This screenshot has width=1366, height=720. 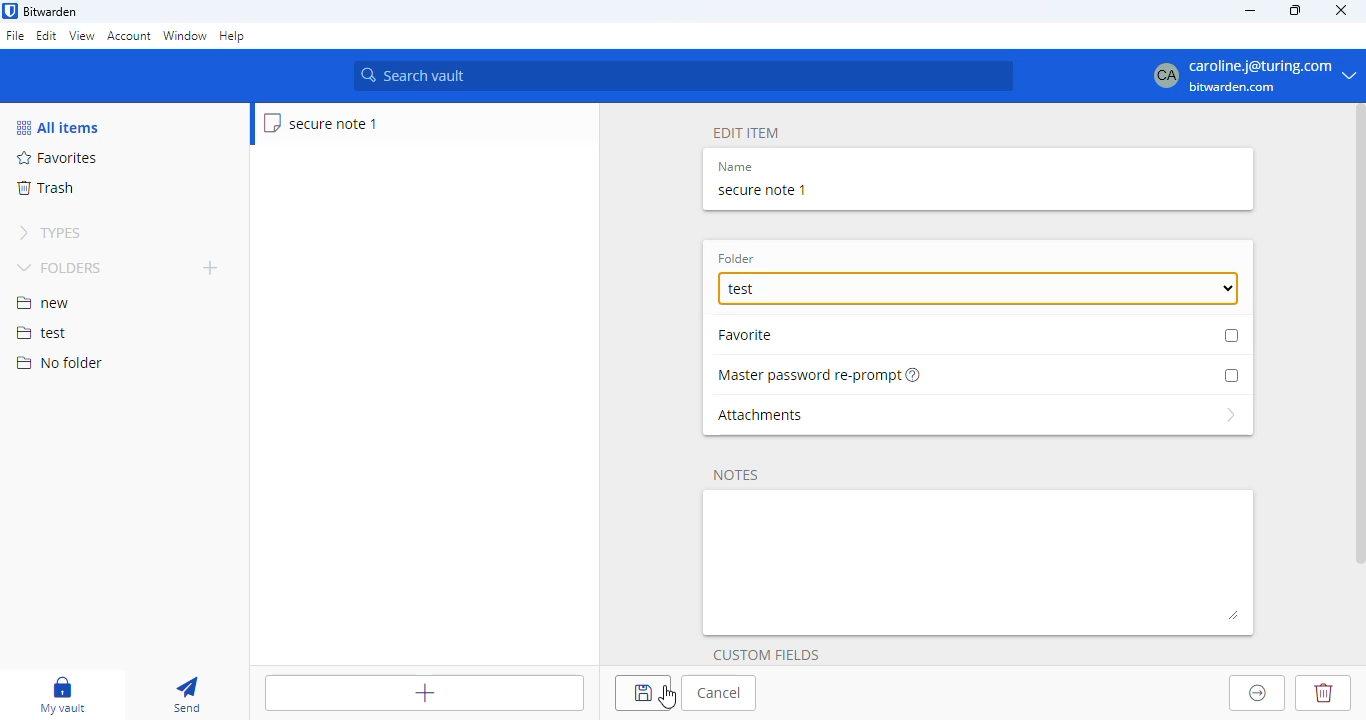 I want to click on notes, so click(x=980, y=562).